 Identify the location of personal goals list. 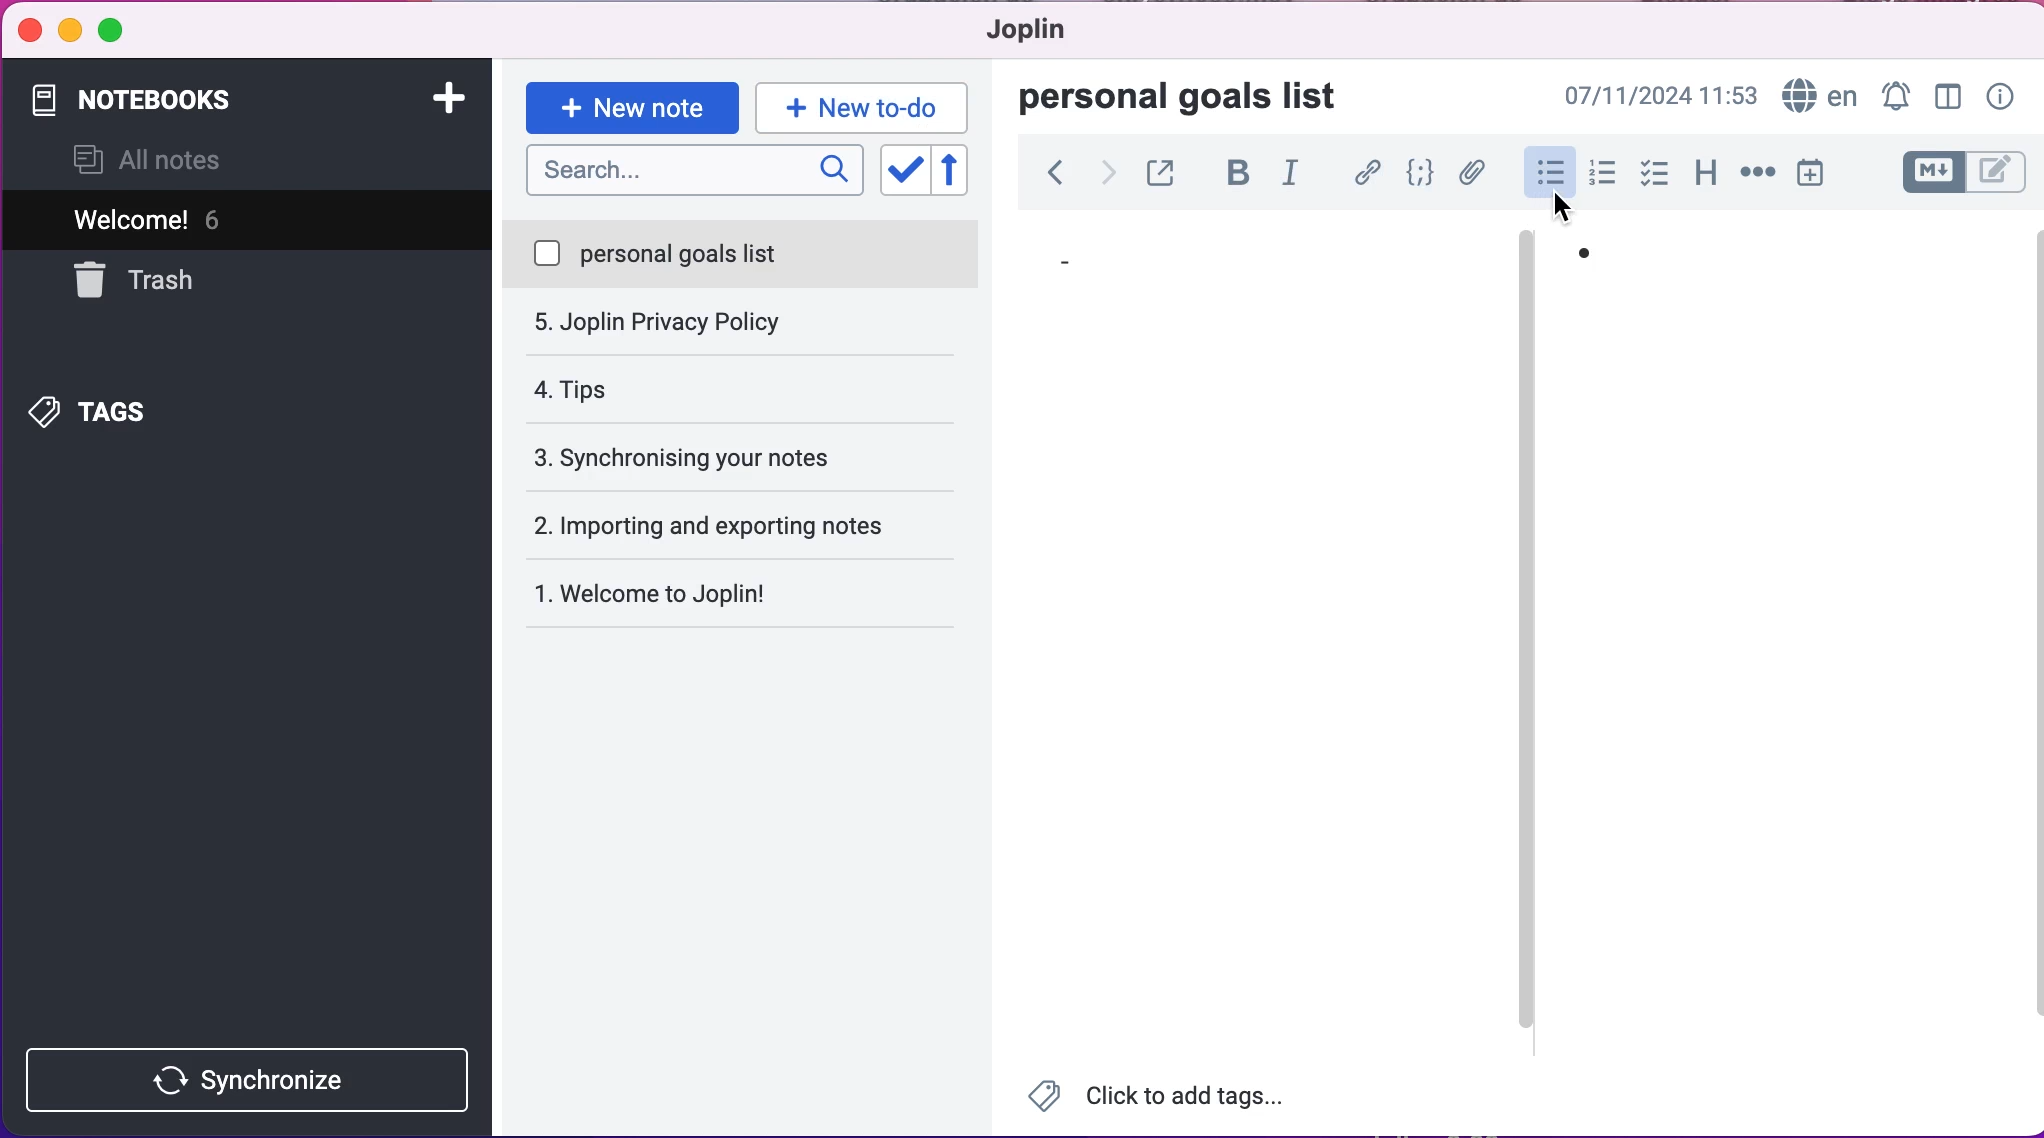
(1192, 98).